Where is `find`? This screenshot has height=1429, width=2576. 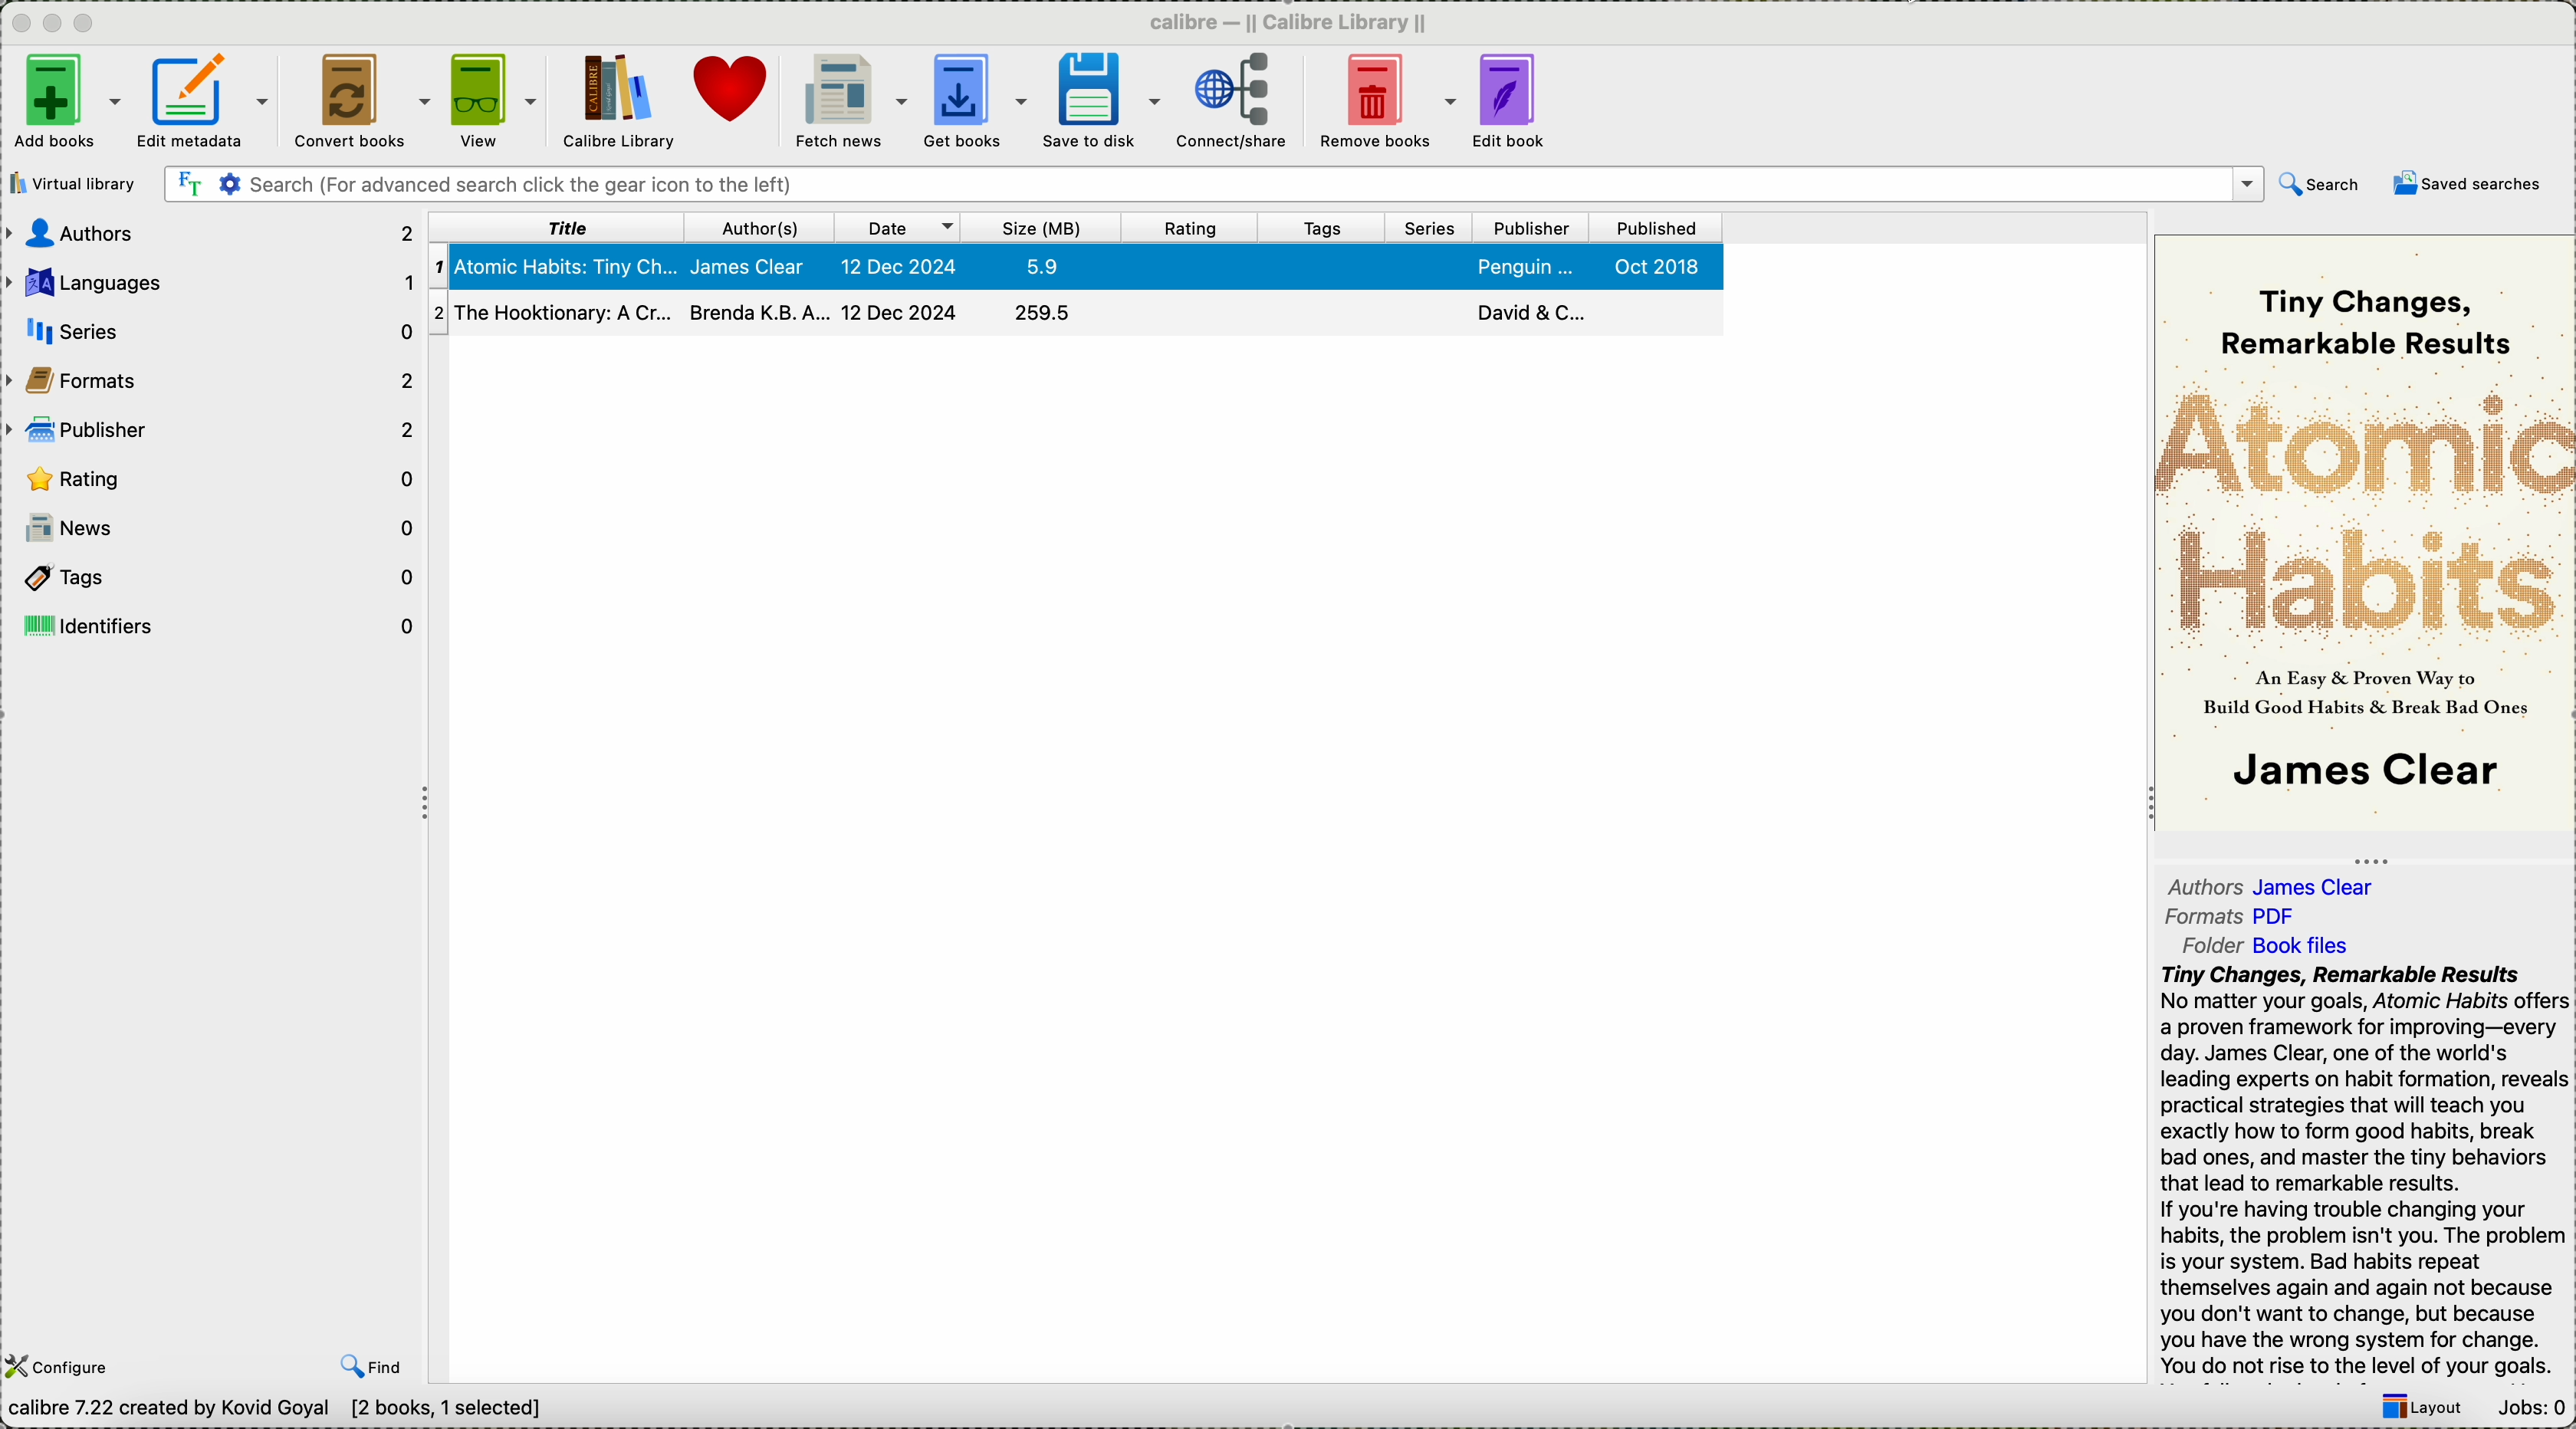
find is located at coordinates (370, 1368).